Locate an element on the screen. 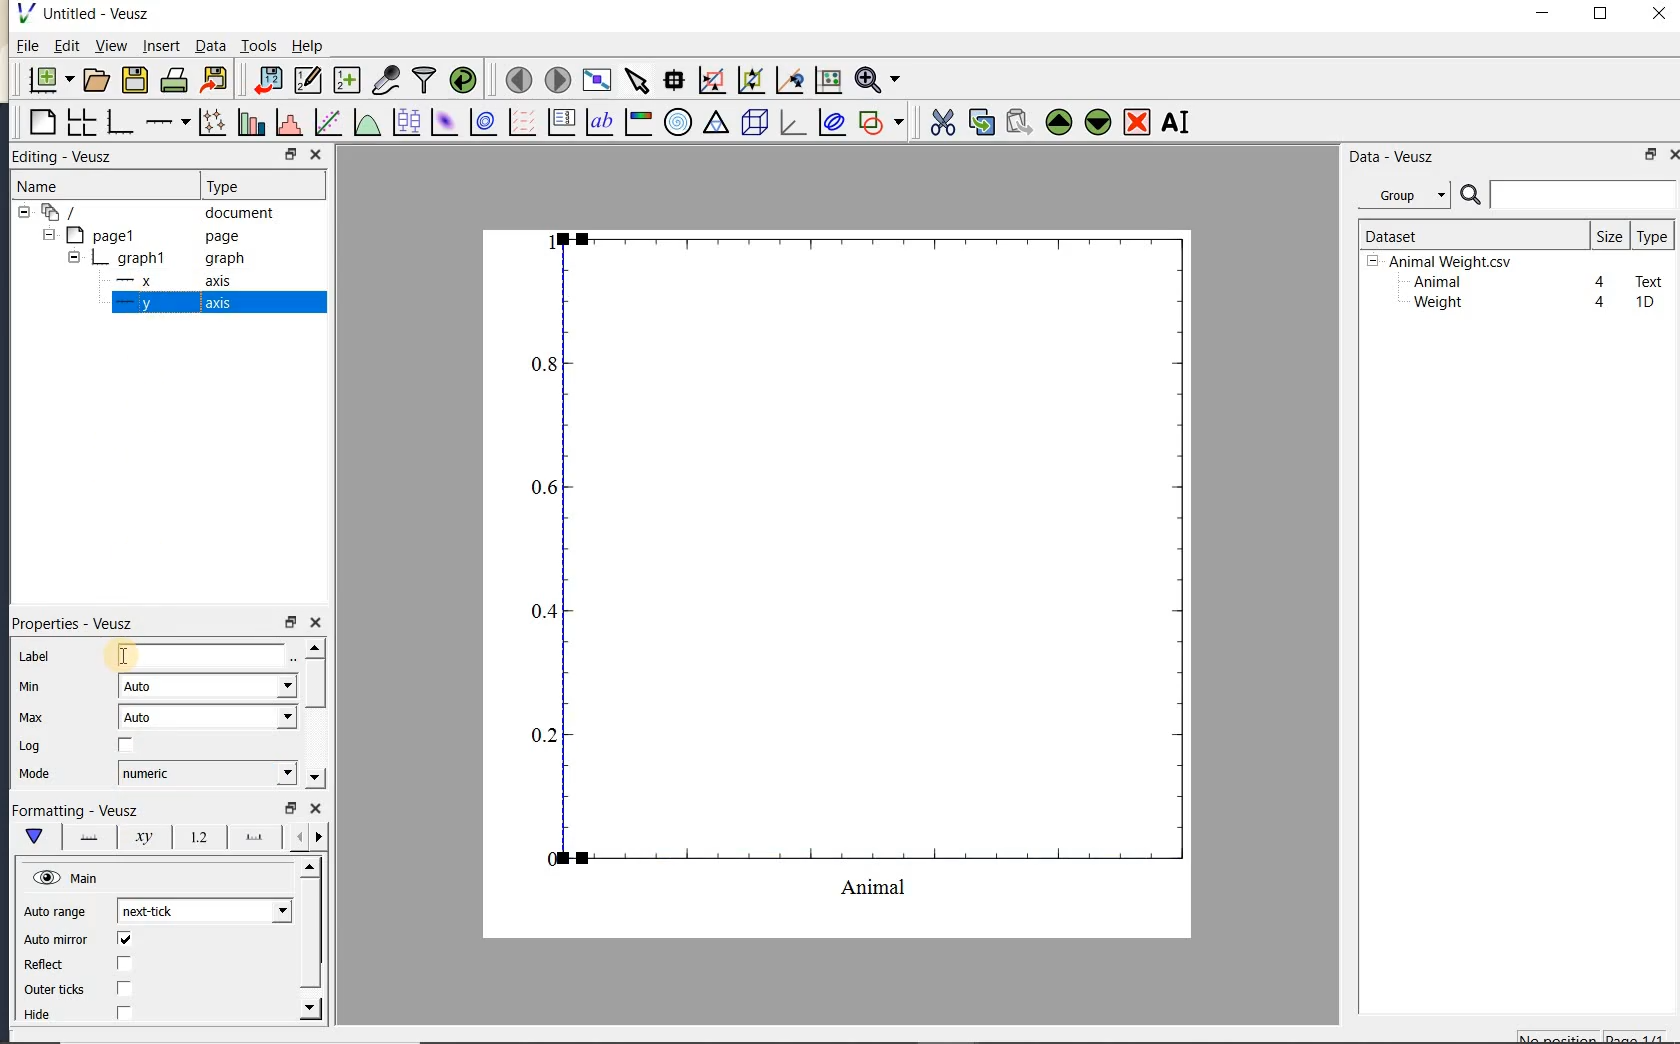 Image resolution: width=1680 pixels, height=1044 pixels. move to the next page is located at coordinates (556, 78).